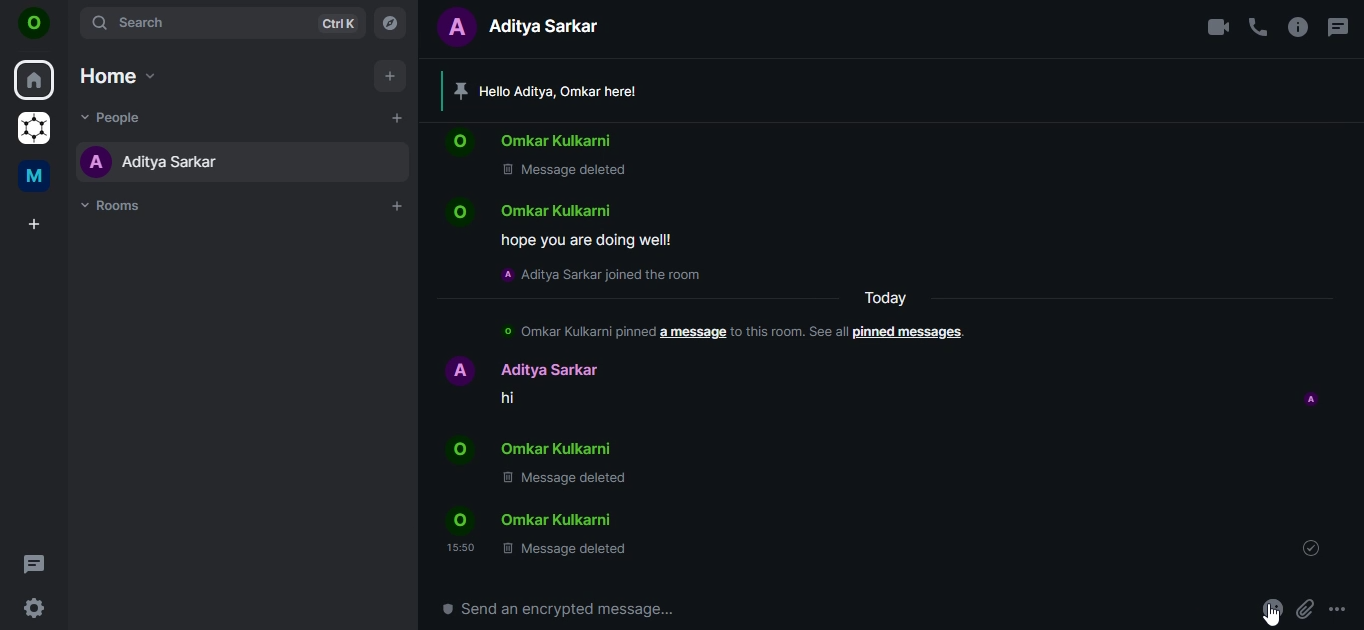 Image resolution: width=1364 pixels, height=630 pixels. I want to click on voice call, so click(1258, 26).